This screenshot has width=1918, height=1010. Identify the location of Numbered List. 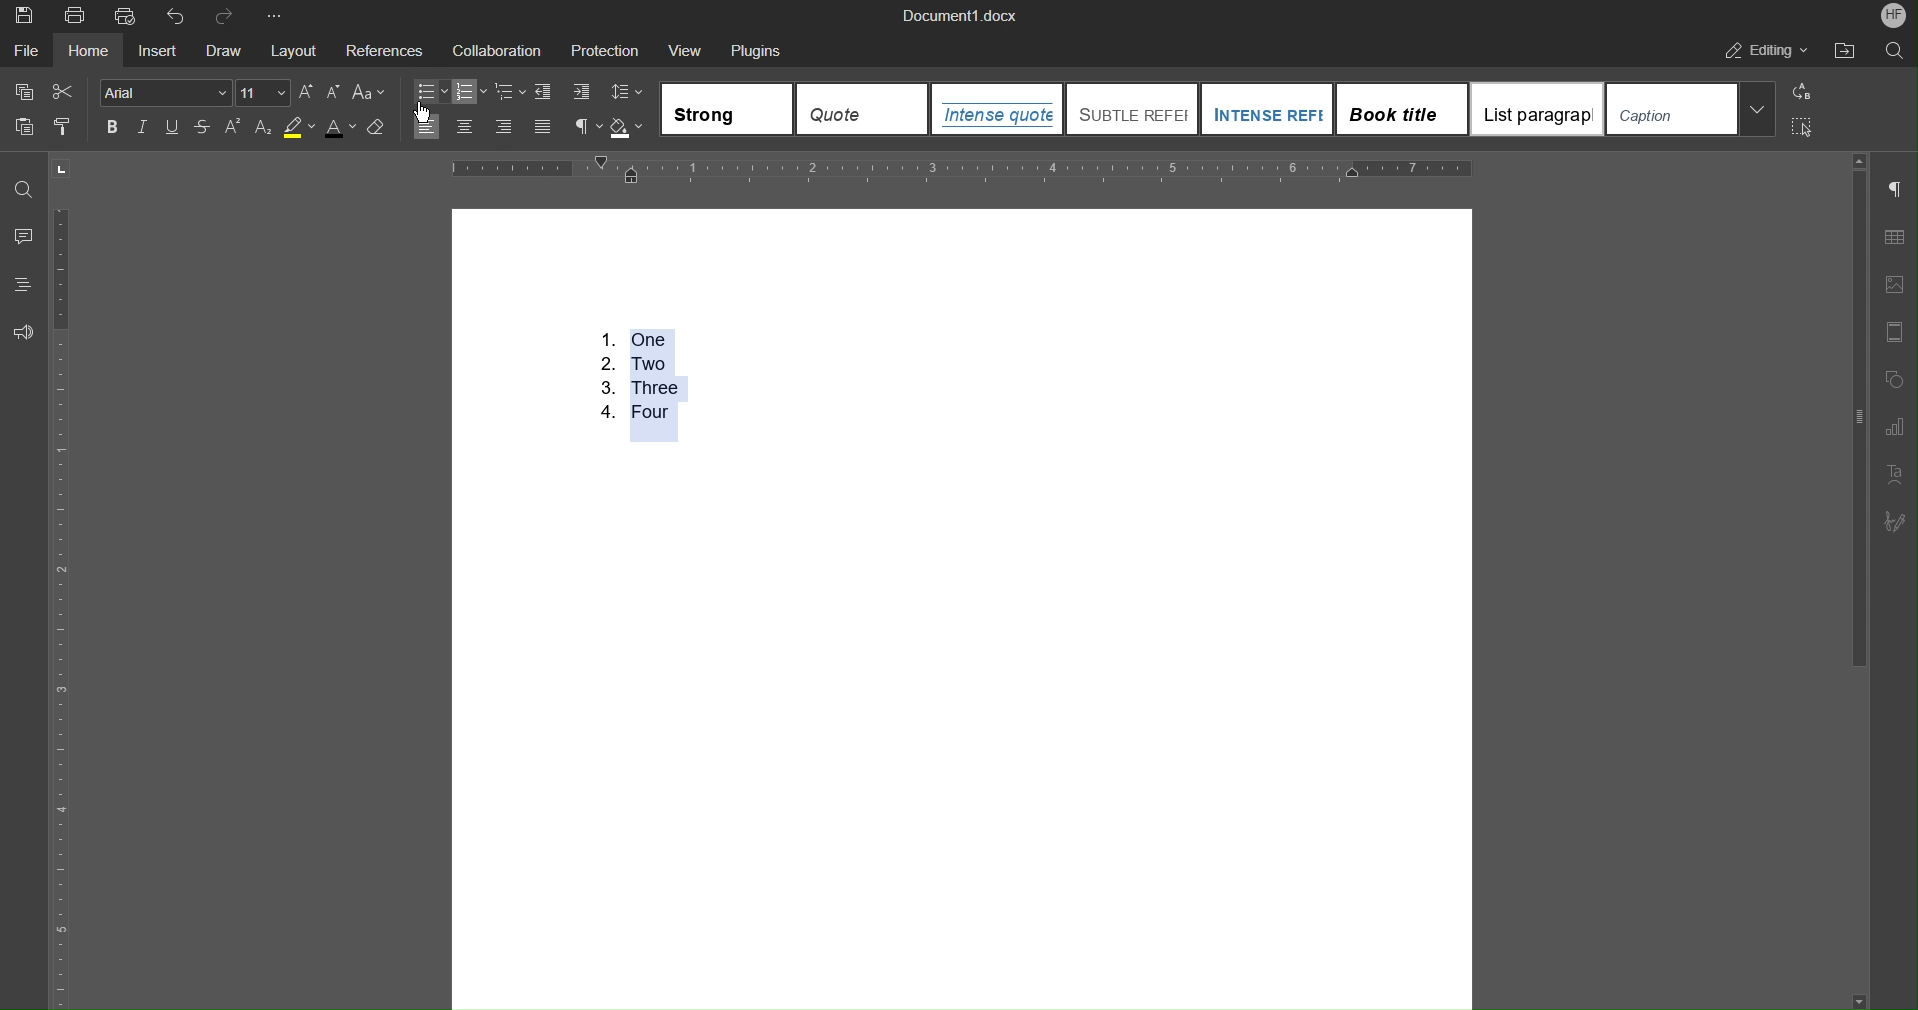
(472, 91).